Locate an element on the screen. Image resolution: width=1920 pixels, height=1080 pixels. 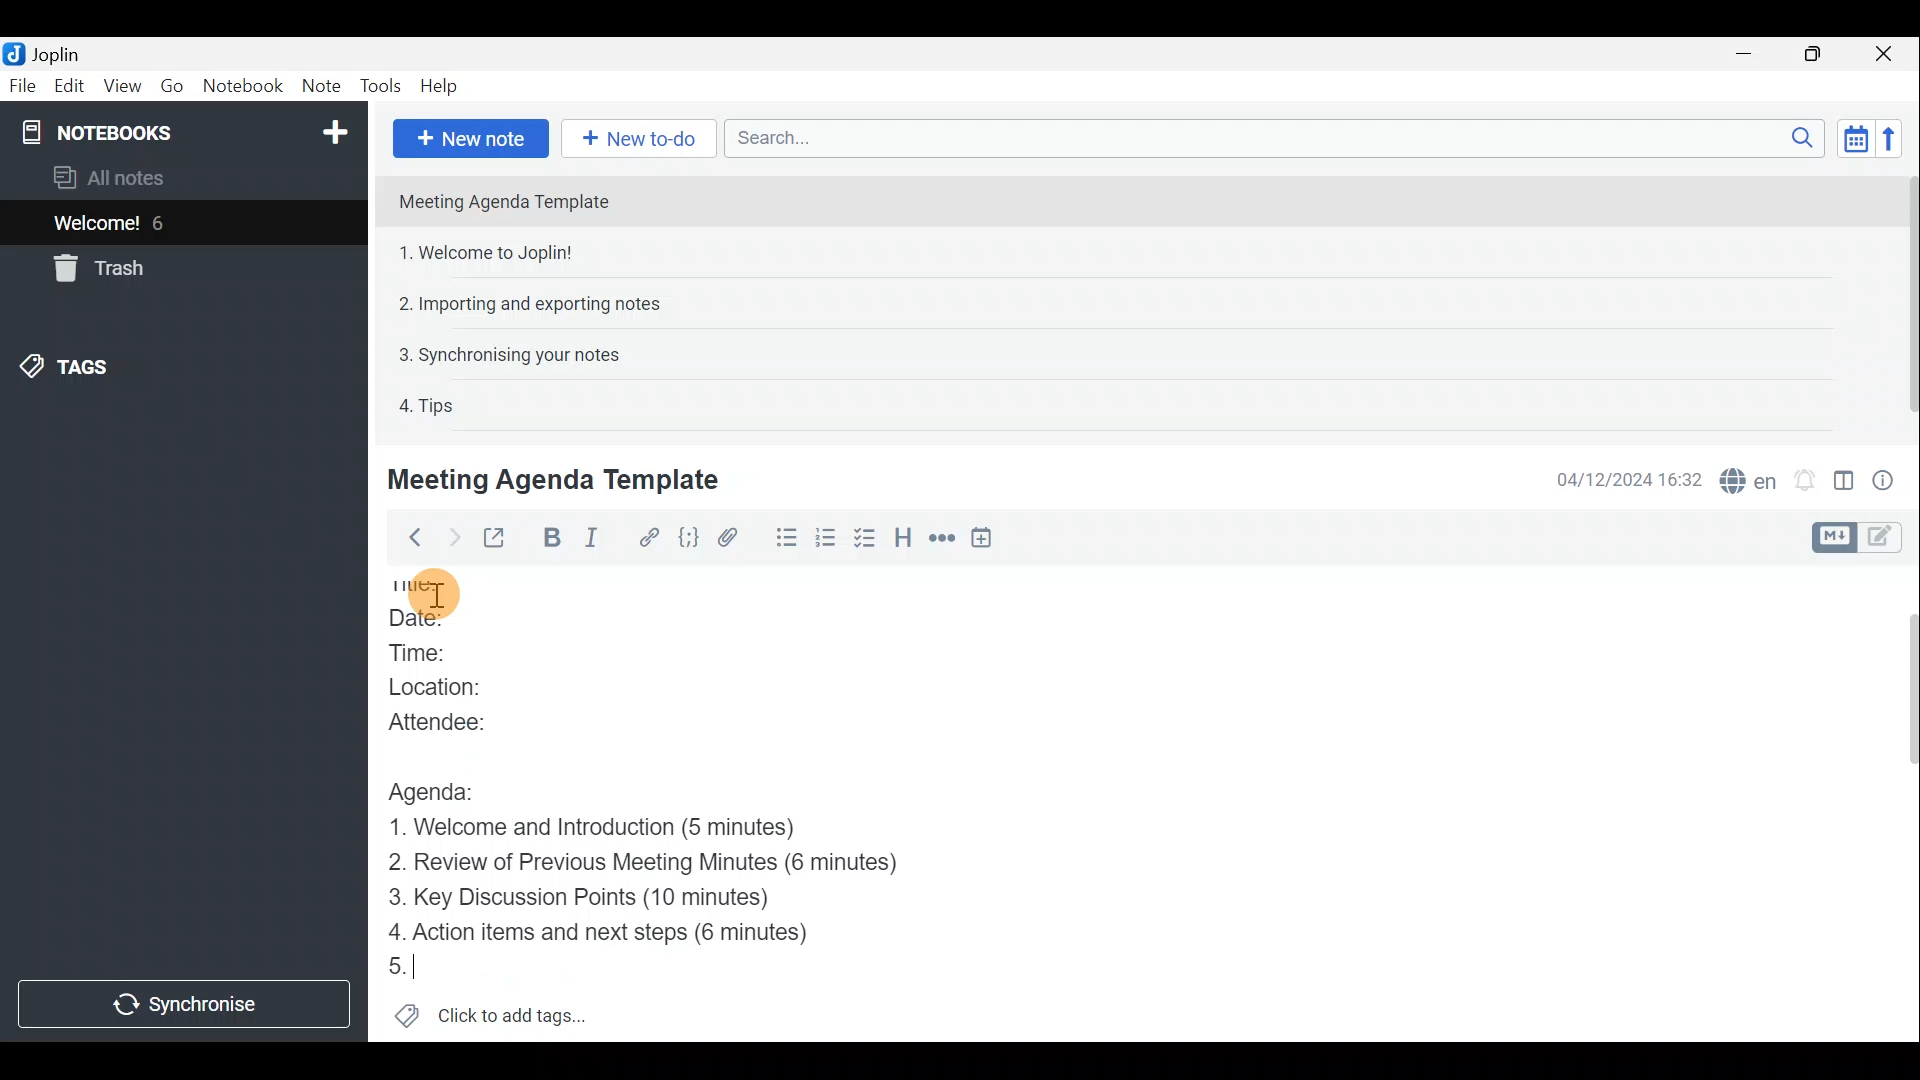
Minimise is located at coordinates (1747, 53).